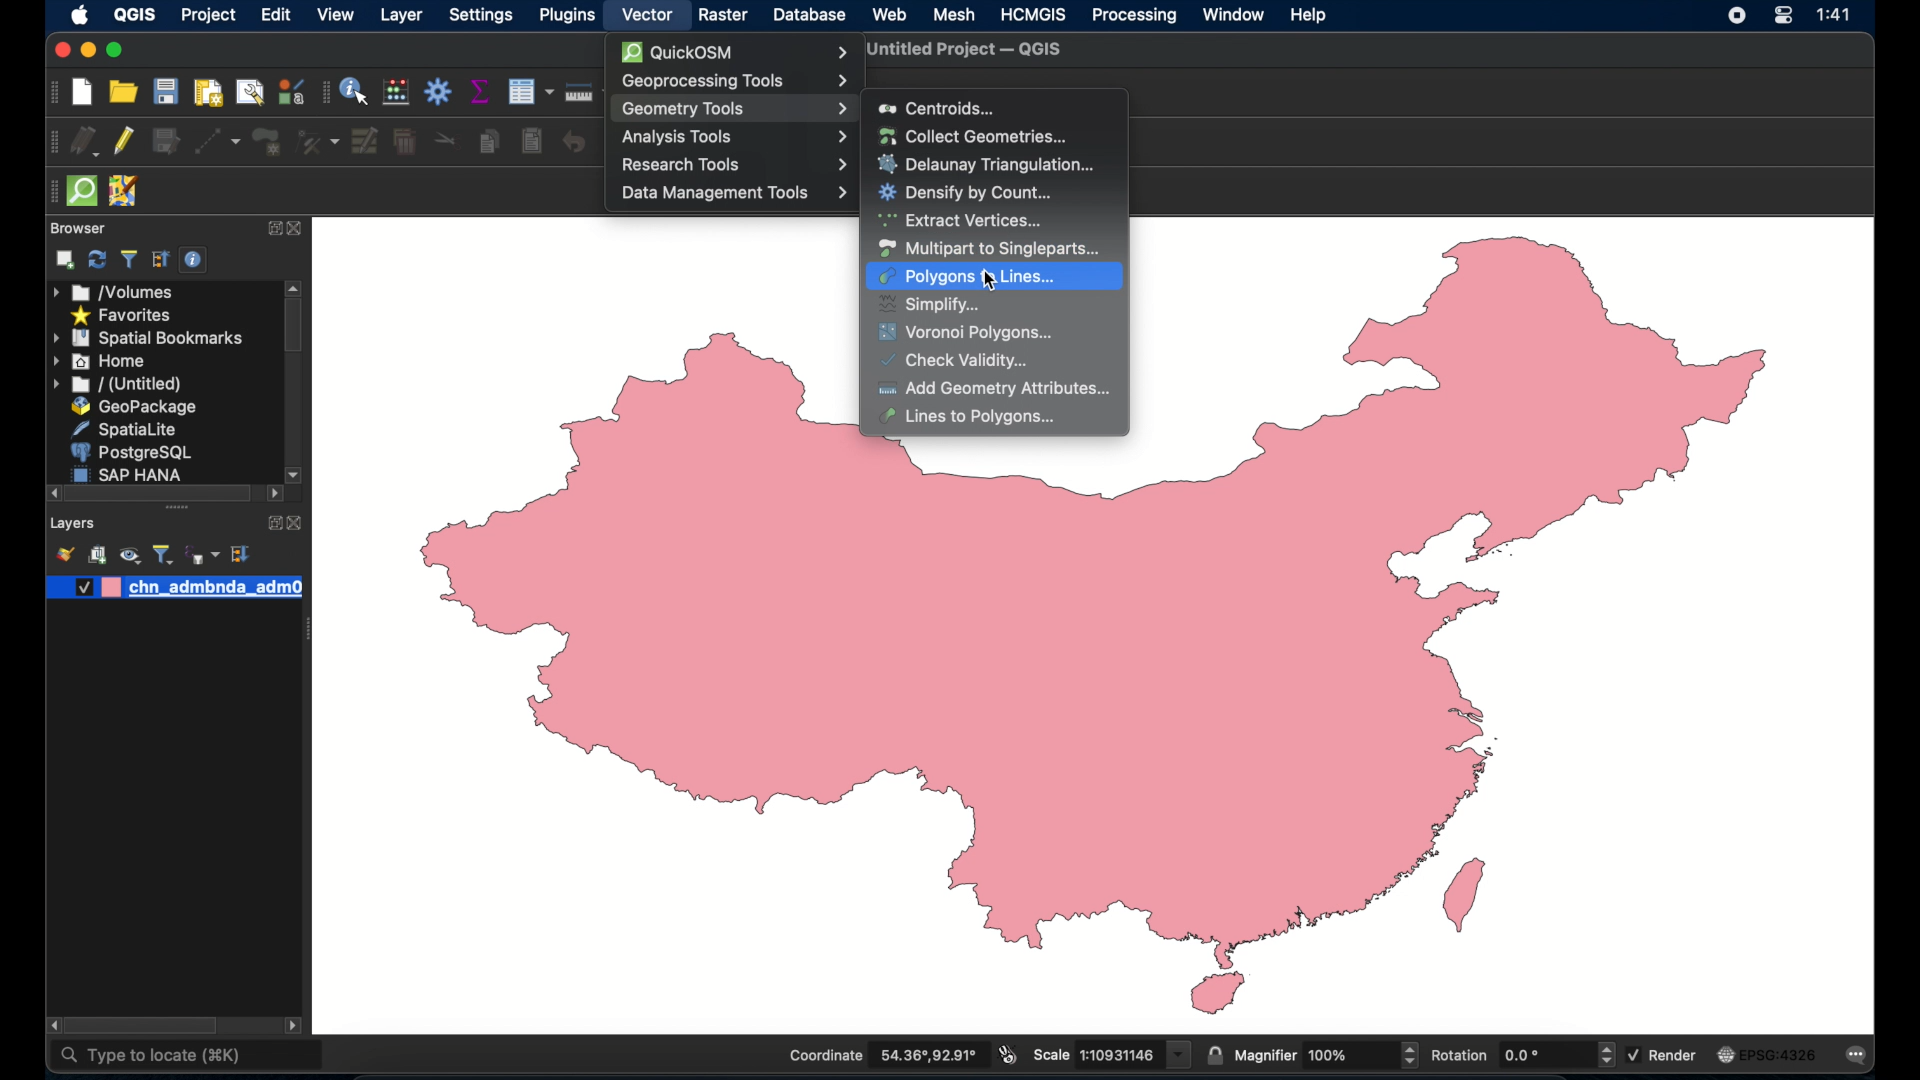  I want to click on project toolbar, so click(55, 92).